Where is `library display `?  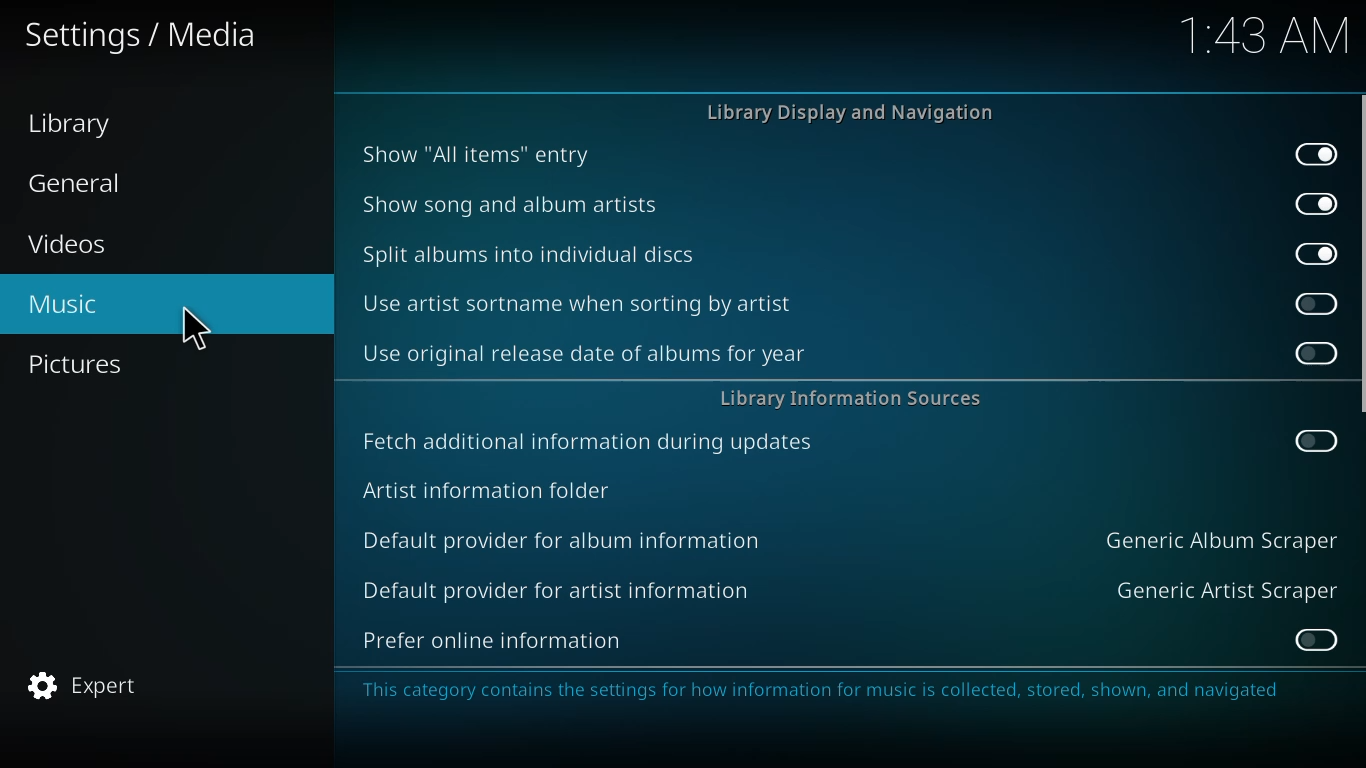 library display  is located at coordinates (857, 113).